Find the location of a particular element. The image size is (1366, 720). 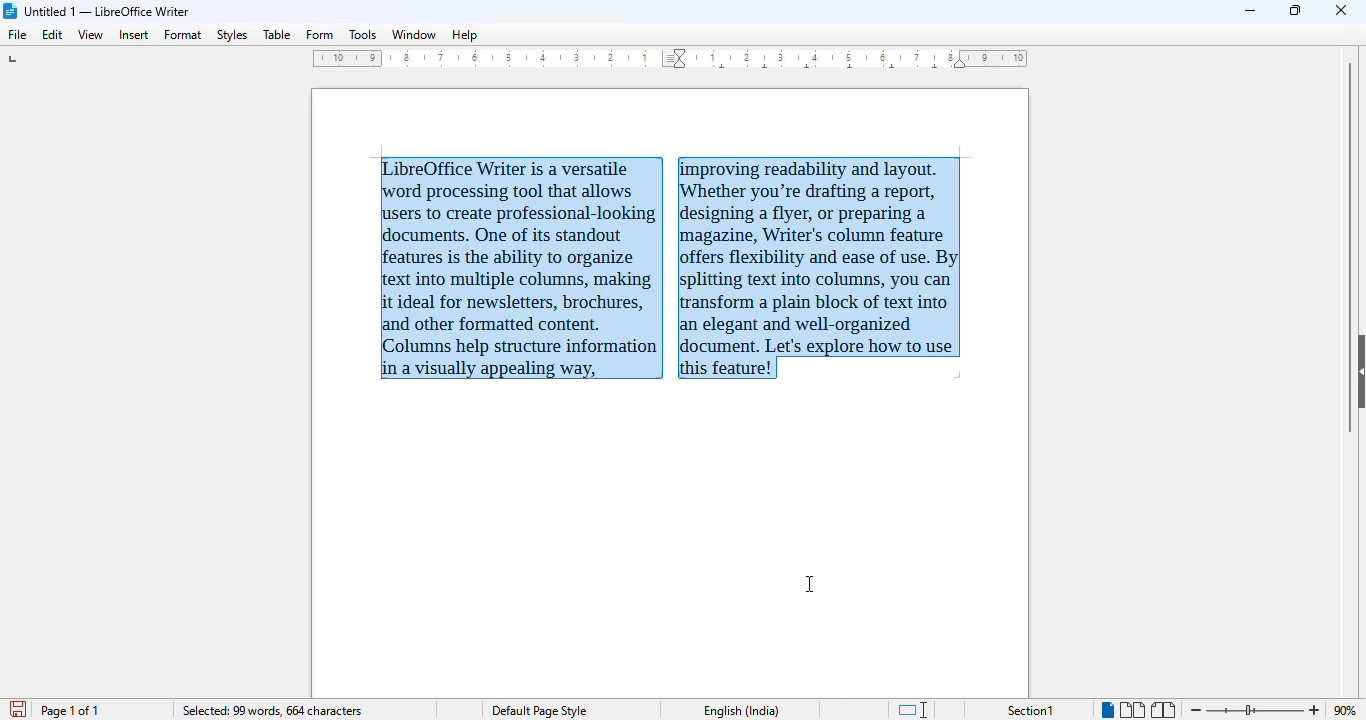

view is located at coordinates (90, 35).